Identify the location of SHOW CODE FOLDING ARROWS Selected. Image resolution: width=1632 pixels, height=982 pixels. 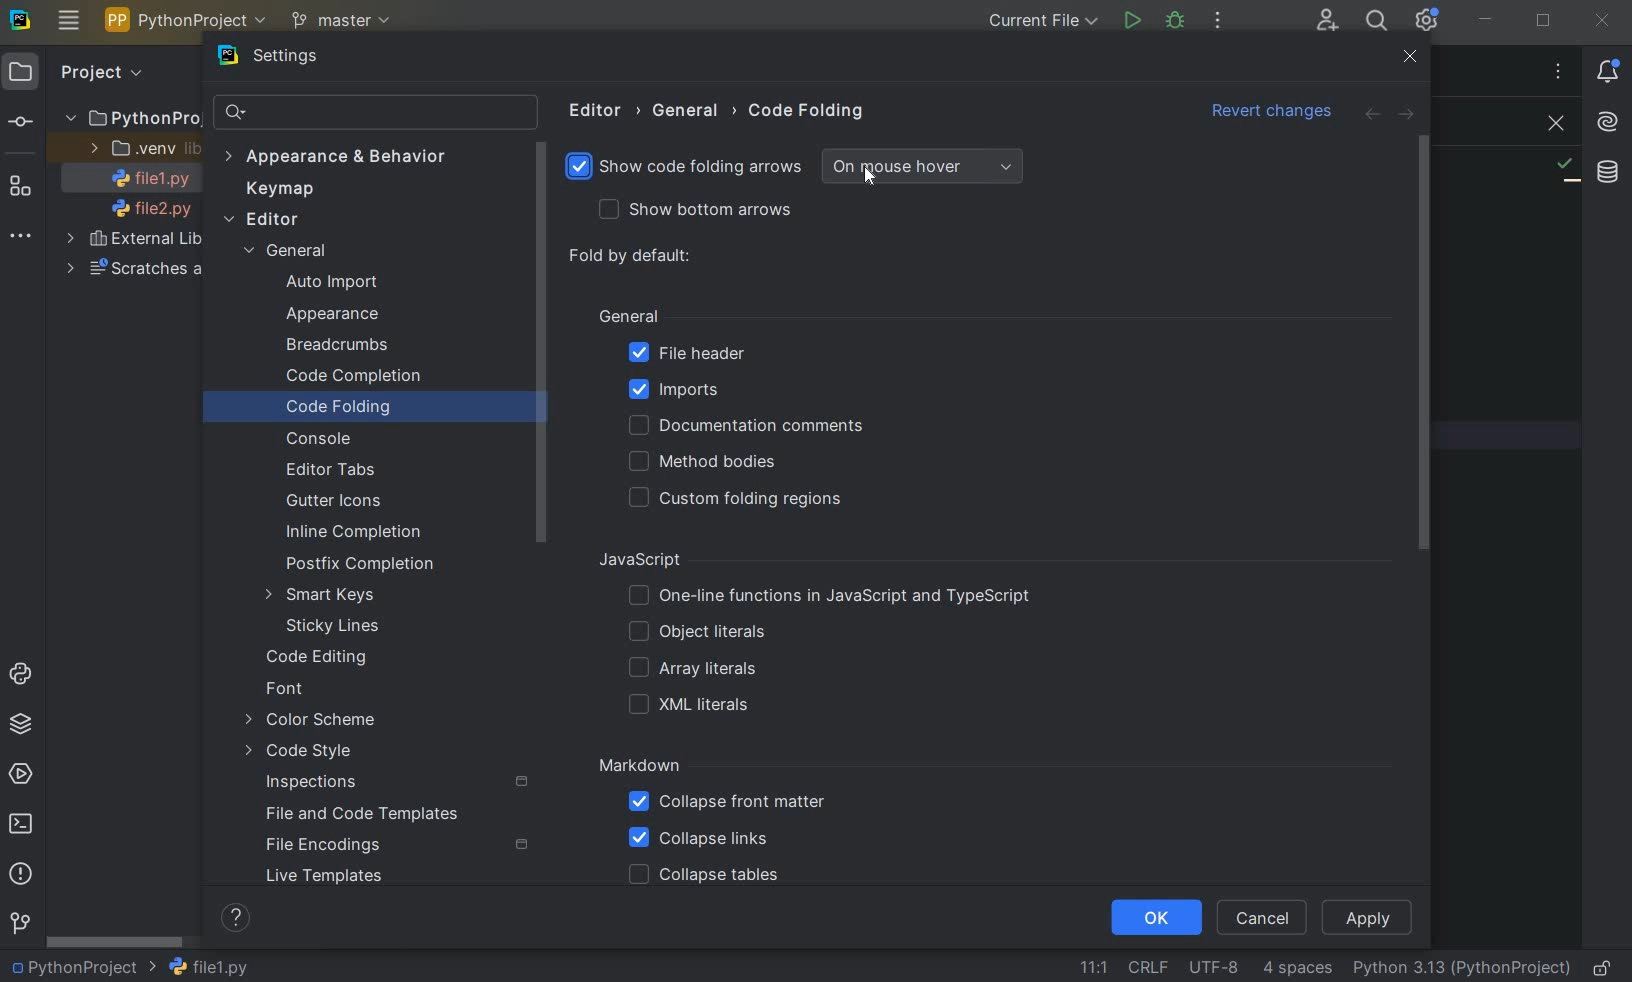
(688, 169).